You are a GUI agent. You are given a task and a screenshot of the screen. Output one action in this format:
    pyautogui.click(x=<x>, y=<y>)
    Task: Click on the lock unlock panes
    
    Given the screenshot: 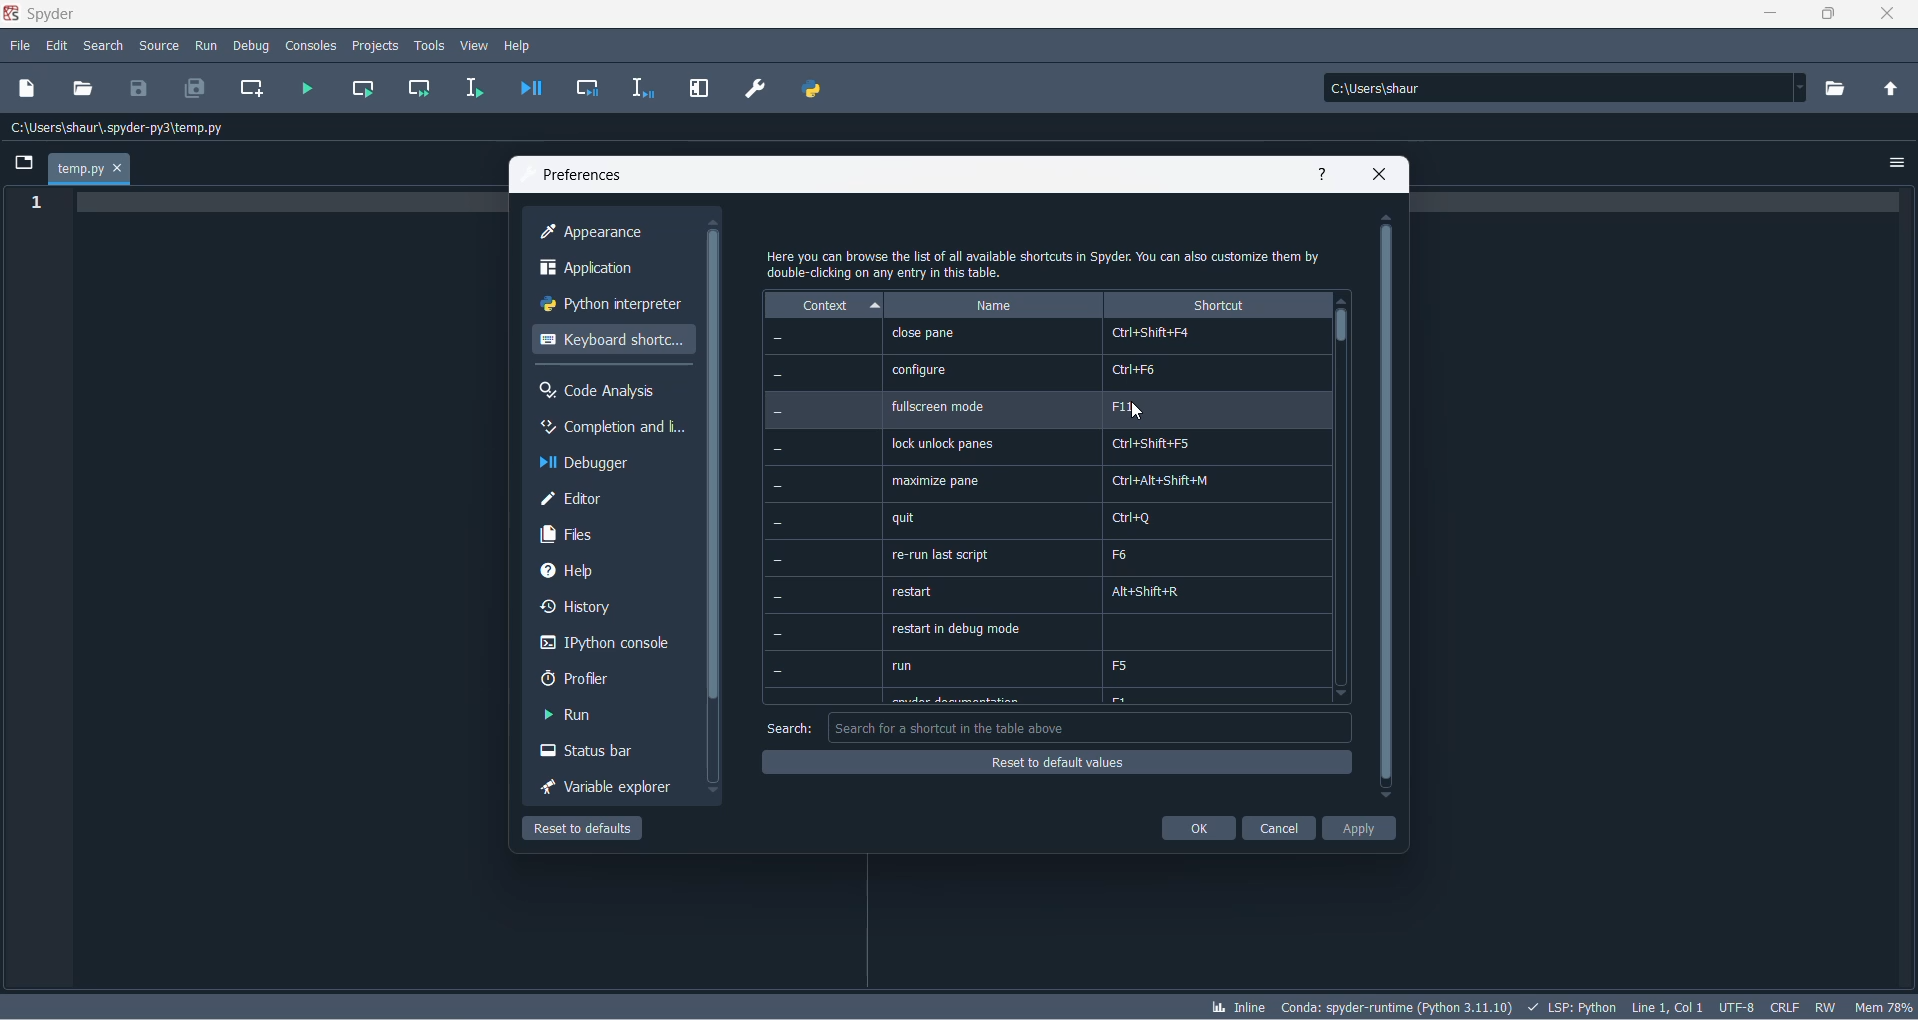 What is the action you would take?
    pyautogui.click(x=947, y=443)
    